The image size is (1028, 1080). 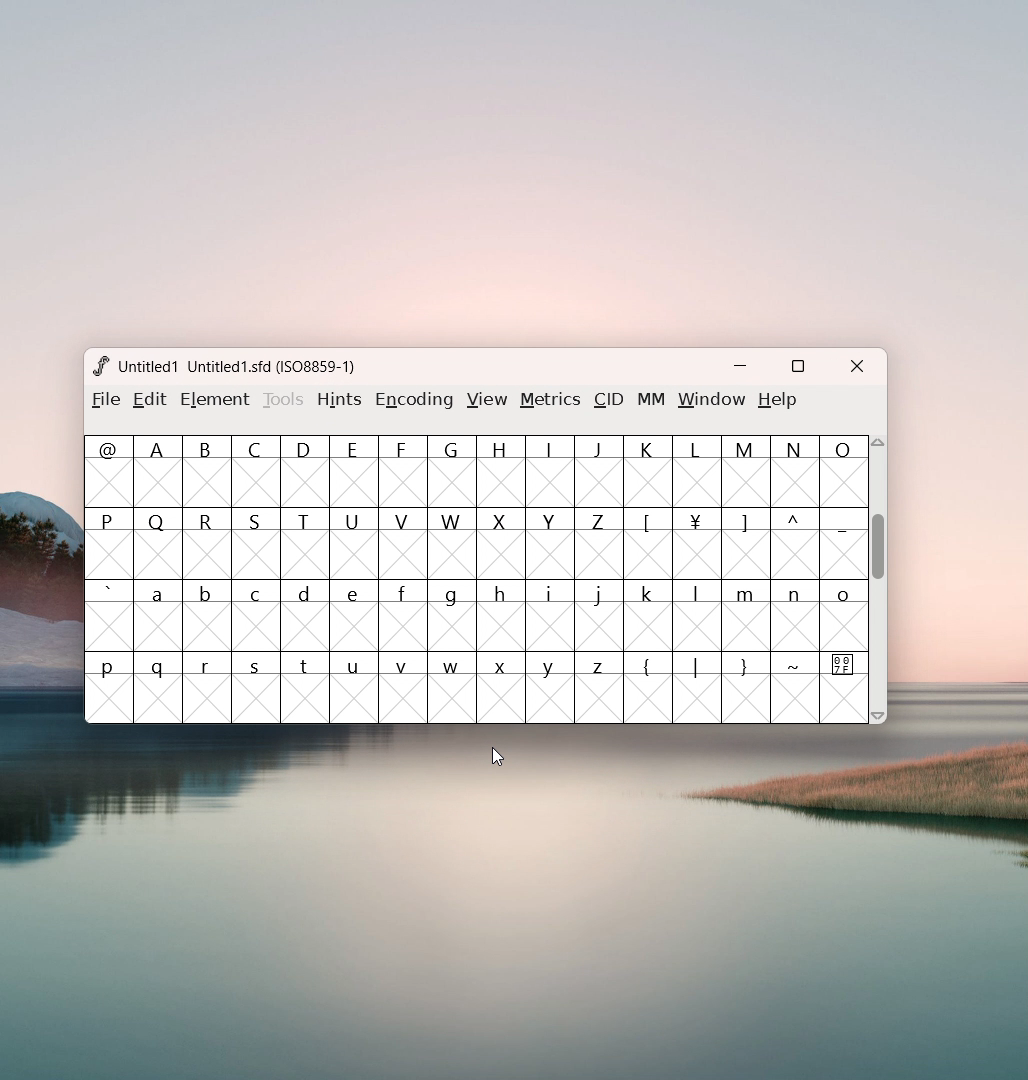 I want to click on minimize, so click(x=740, y=364).